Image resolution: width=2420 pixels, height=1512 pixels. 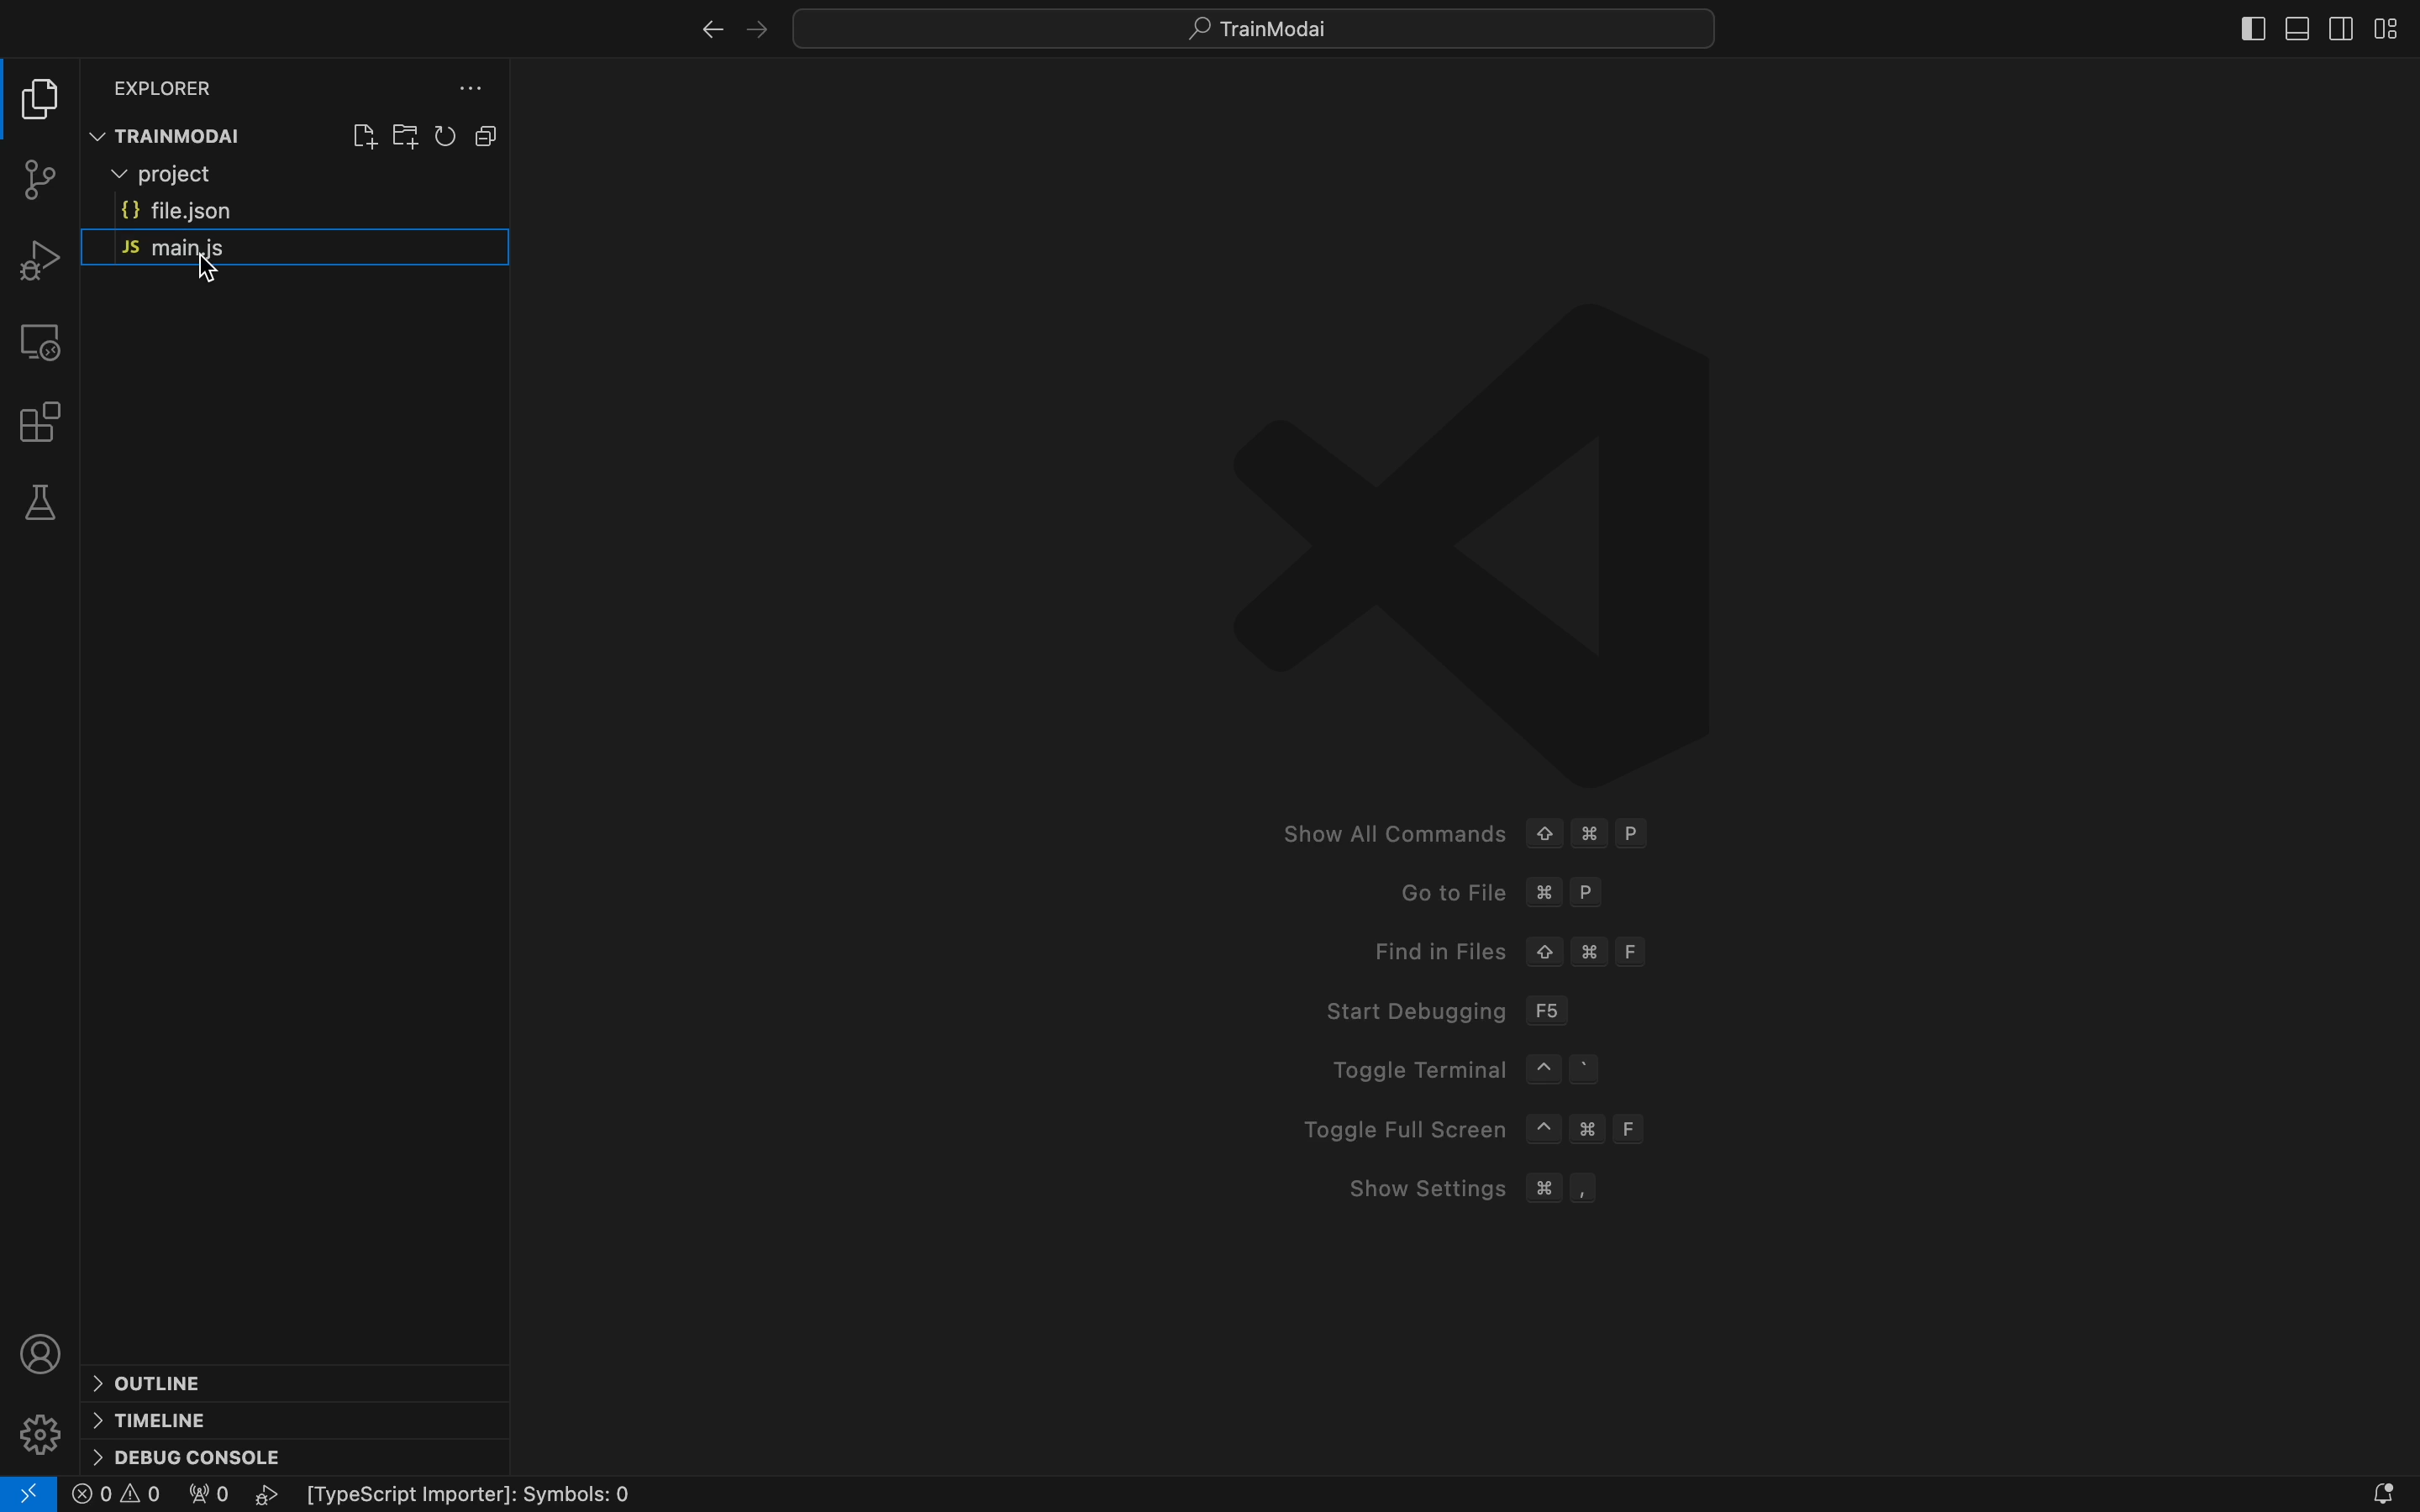 What do you see at coordinates (764, 26) in the screenshot?
I see `left arrows` at bounding box center [764, 26].